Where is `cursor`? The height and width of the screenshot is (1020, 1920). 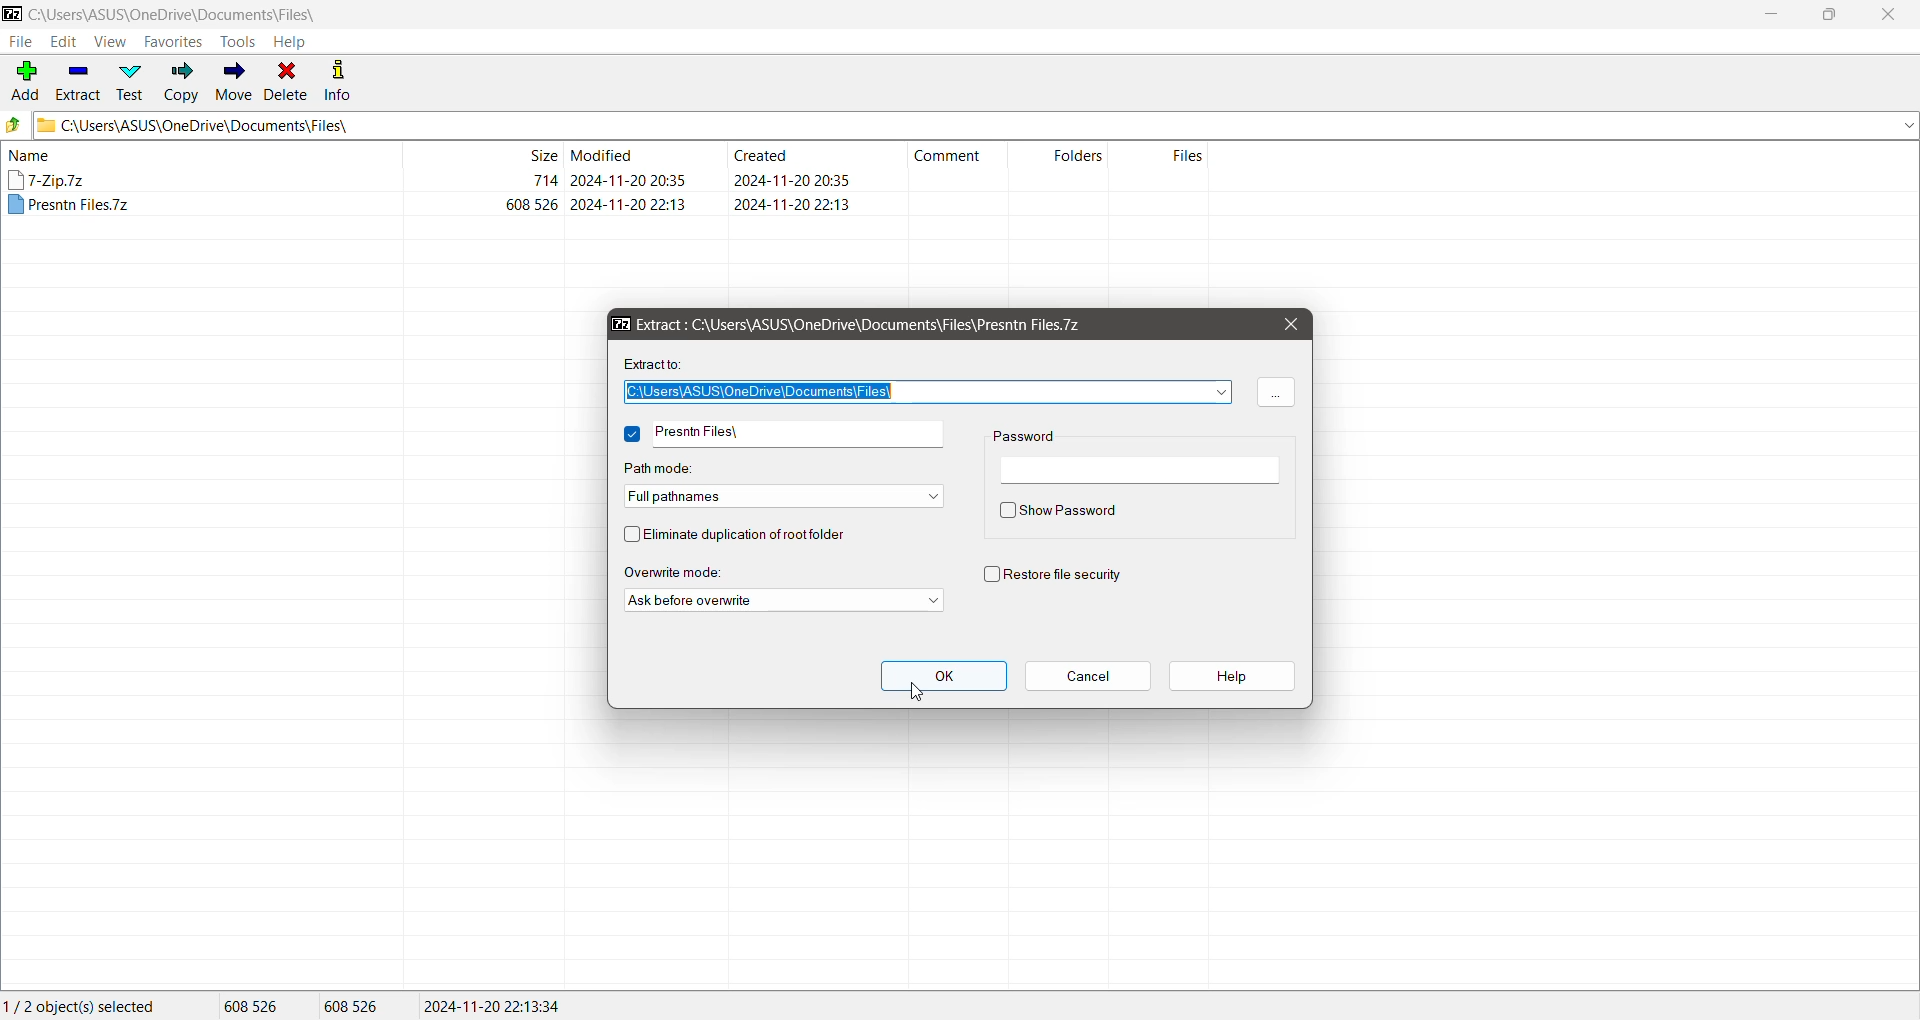
cursor is located at coordinates (916, 691).